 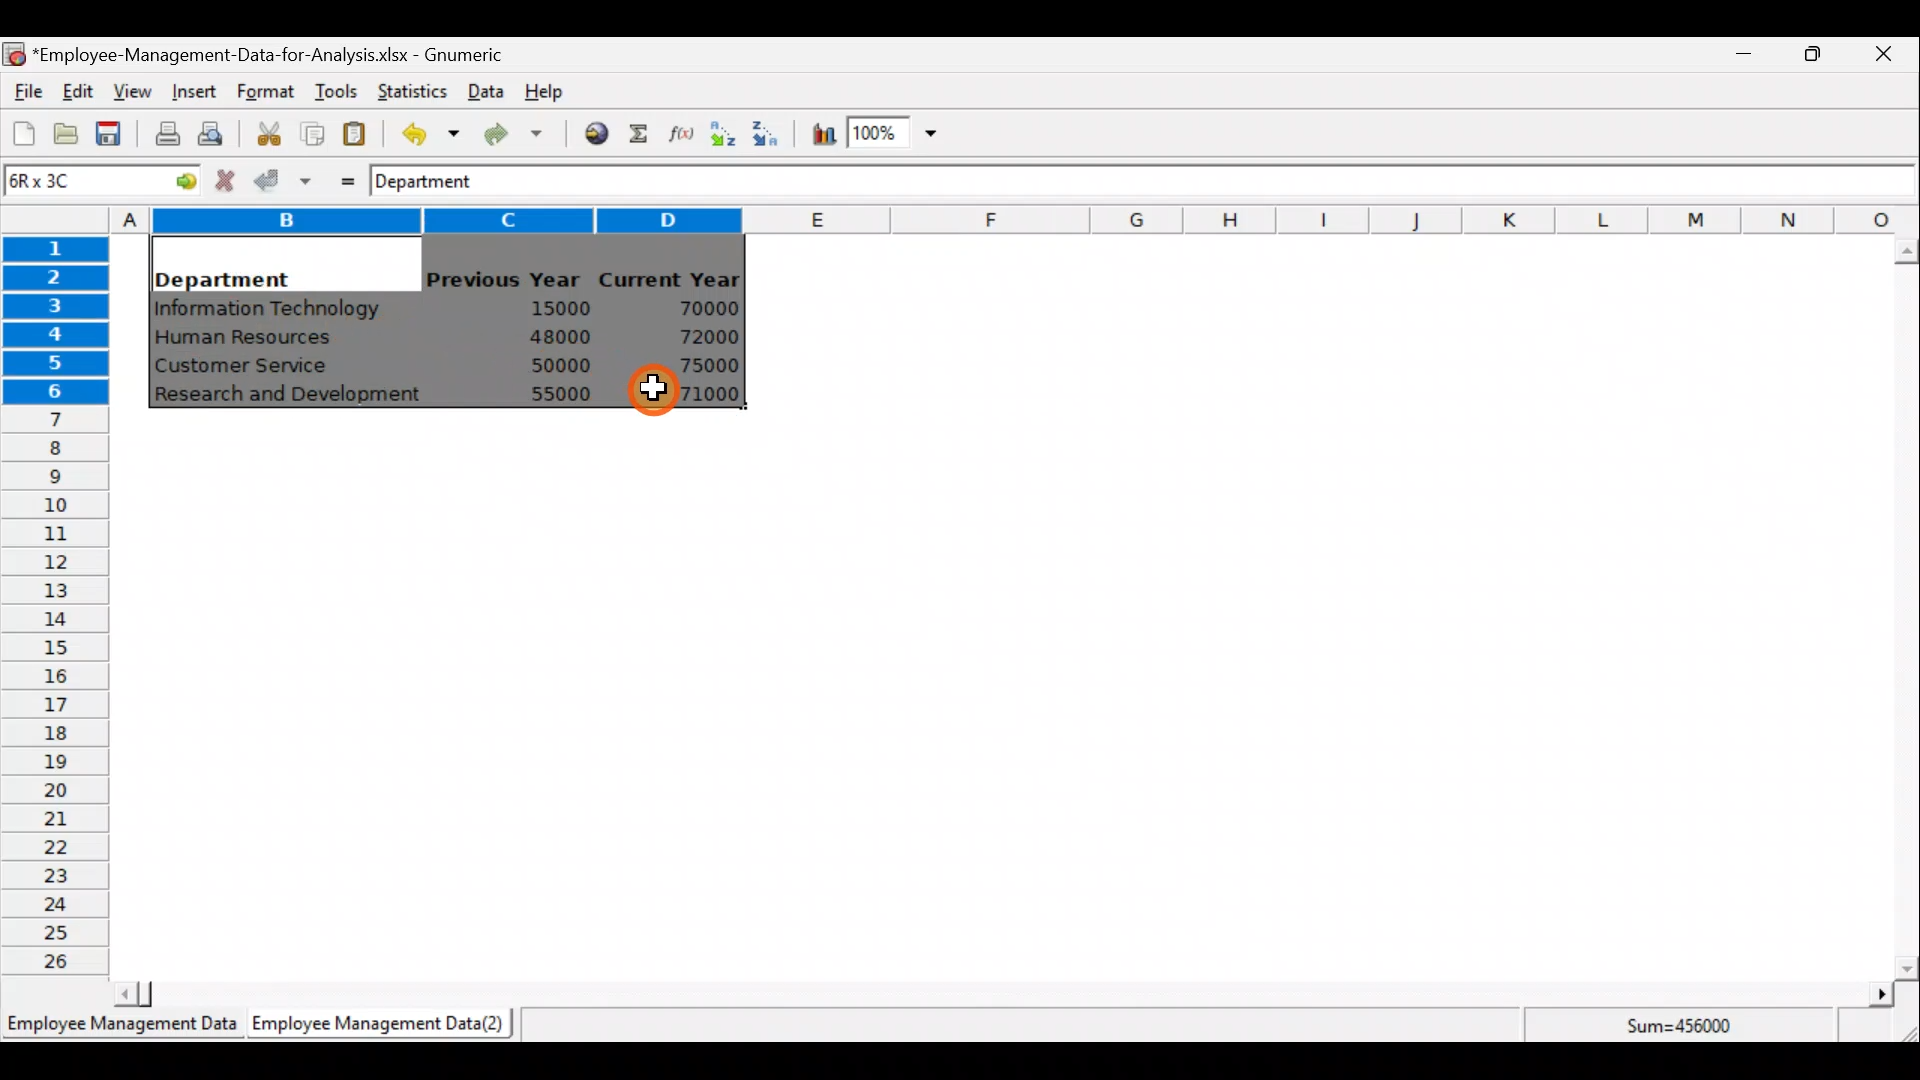 What do you see at coordinates (437, 180) in the screenshot?
I see `Department` at bounding box center [437, 180].